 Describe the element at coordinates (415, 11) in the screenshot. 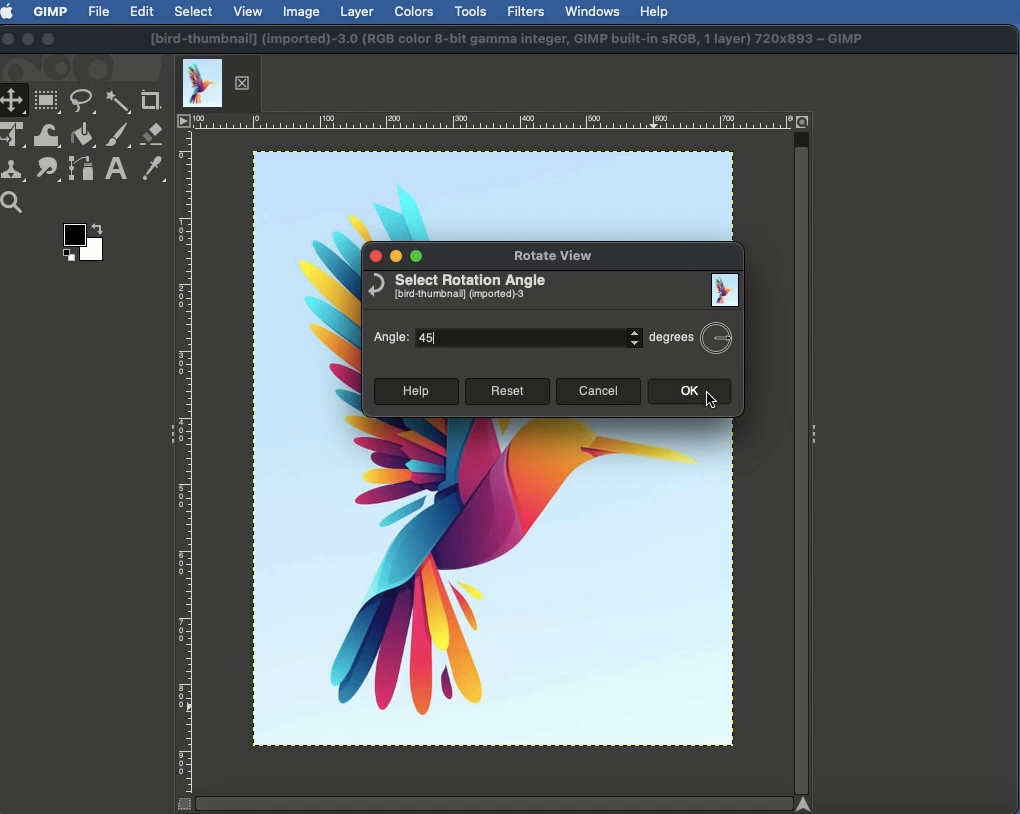

I see `Colors` at that location.